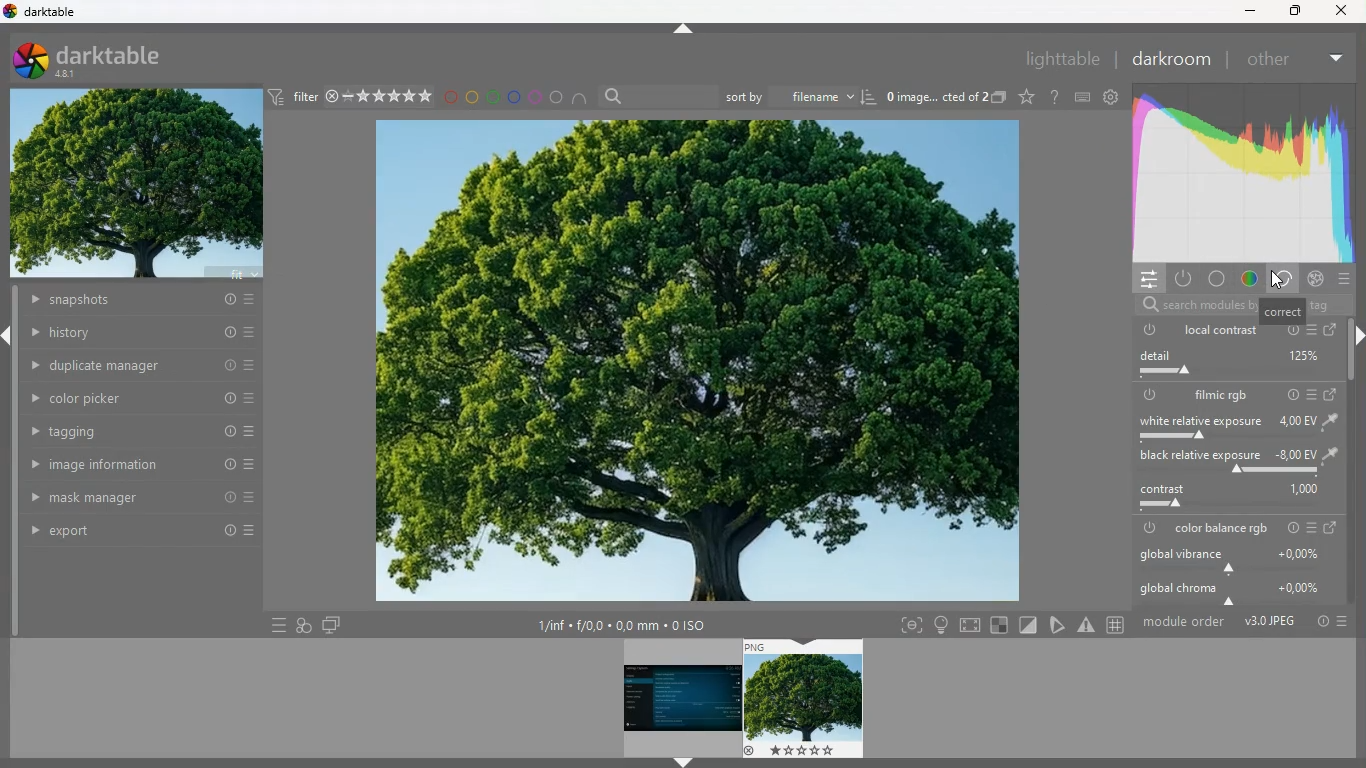  I want to click on green, so click(493, 97).